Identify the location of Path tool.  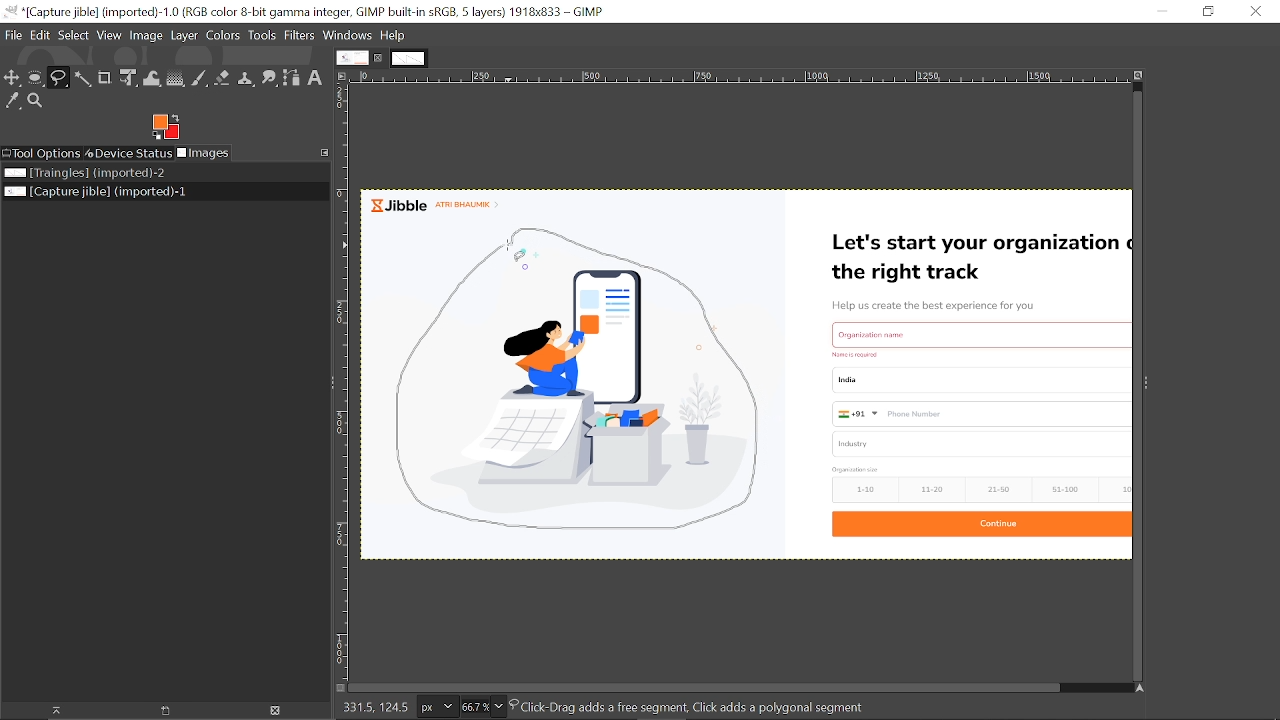
(293, 78).